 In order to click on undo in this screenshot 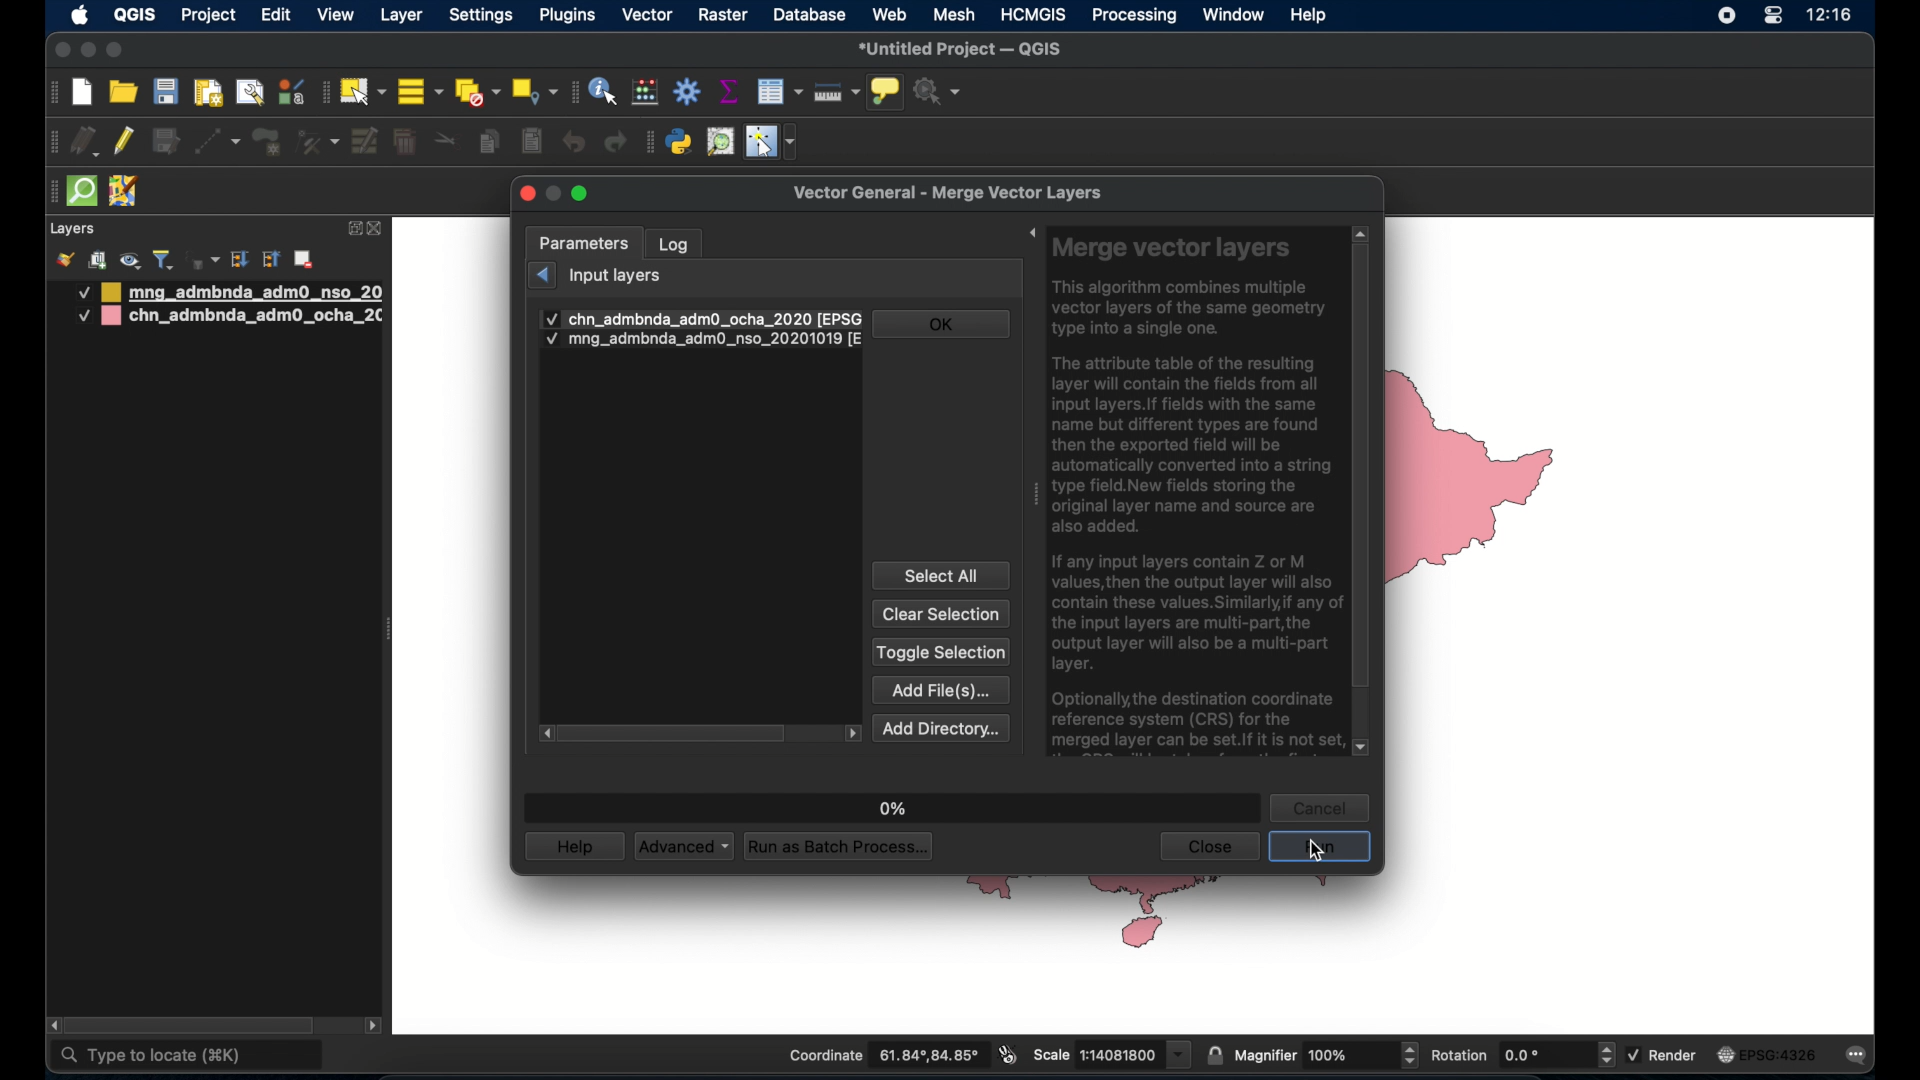, I will do `click(575, 142)`.